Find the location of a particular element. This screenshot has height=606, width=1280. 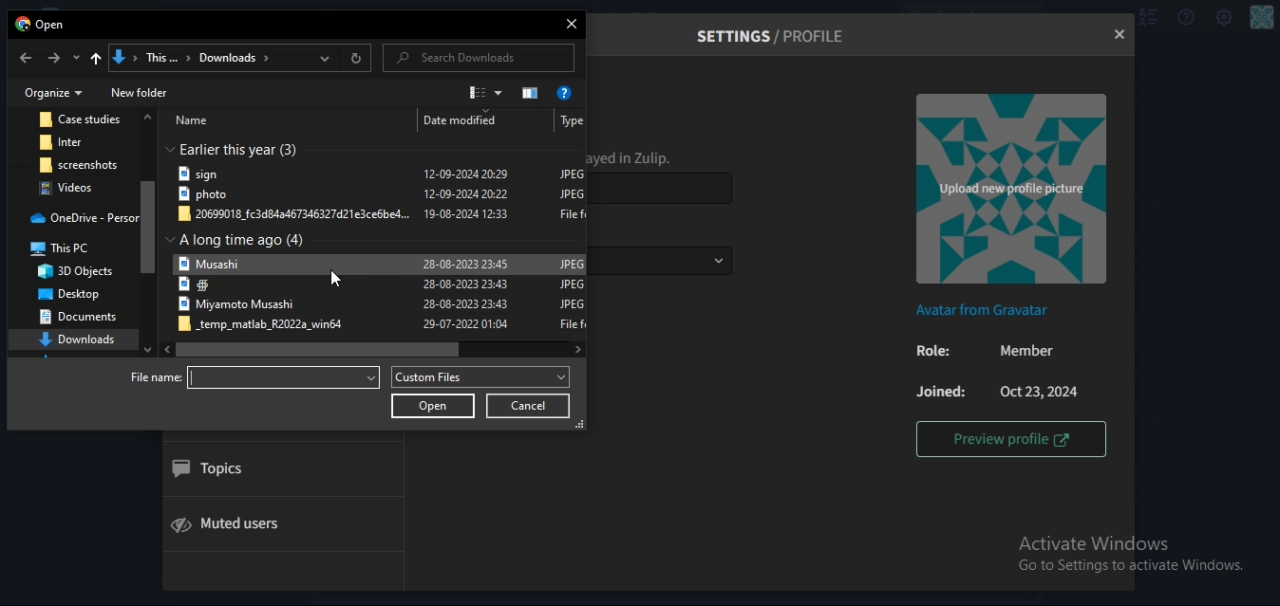

cancel is located at coordinates (528, 406).